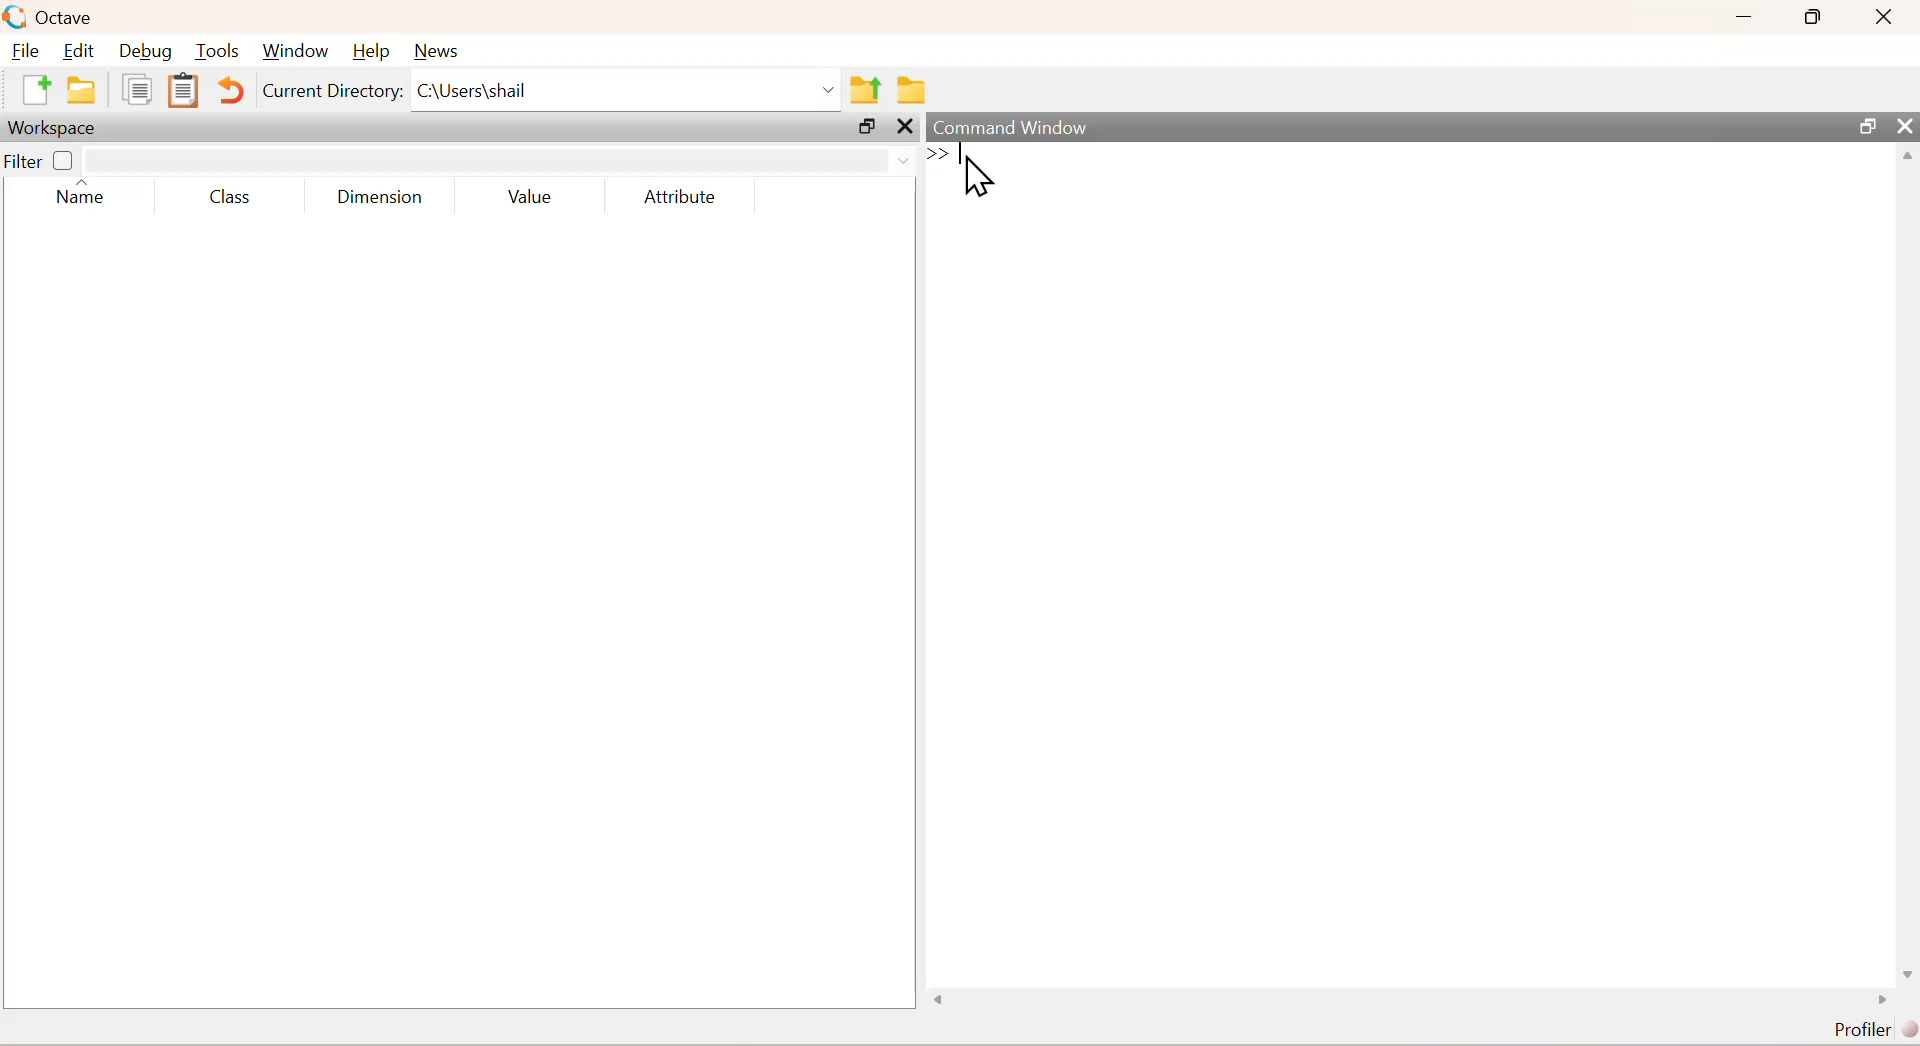 This screenshot has width=1920, height=1046. Describe the element at coordinates (865, 128) in the screenshot. I see `Maximize/Restore` at that location.